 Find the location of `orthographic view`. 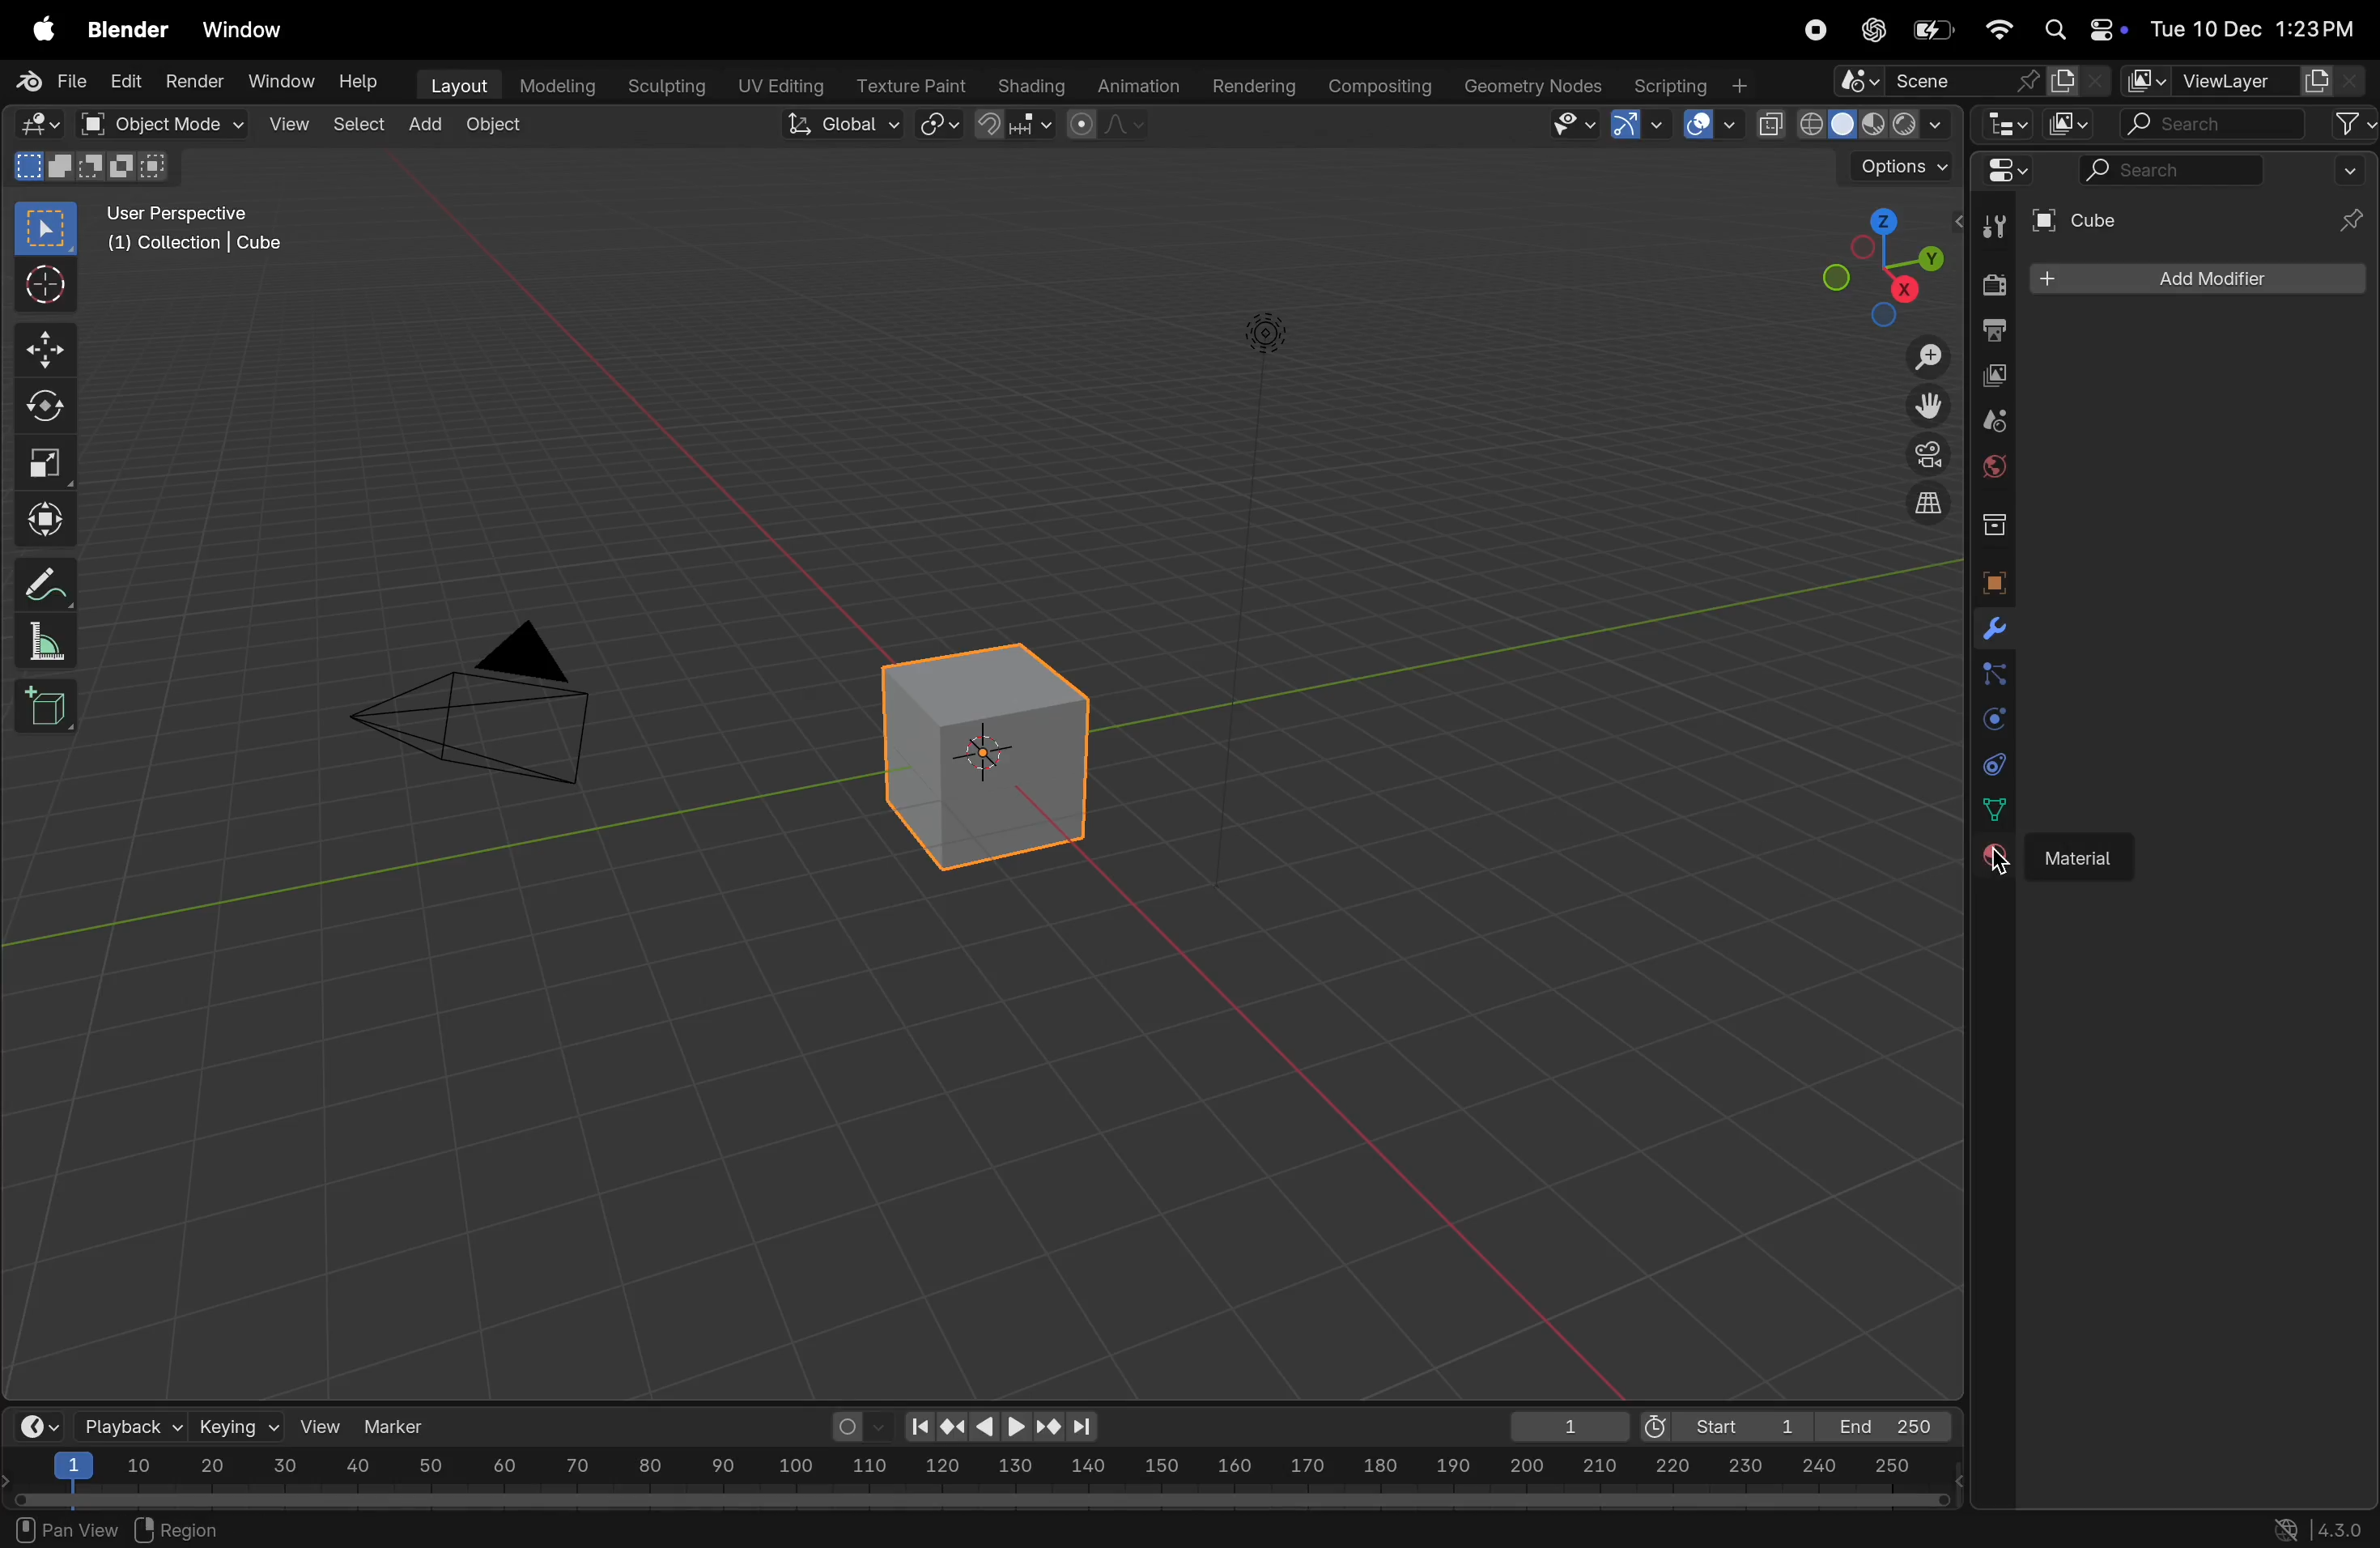

orthographic view is located at coordinates (1931, 502).